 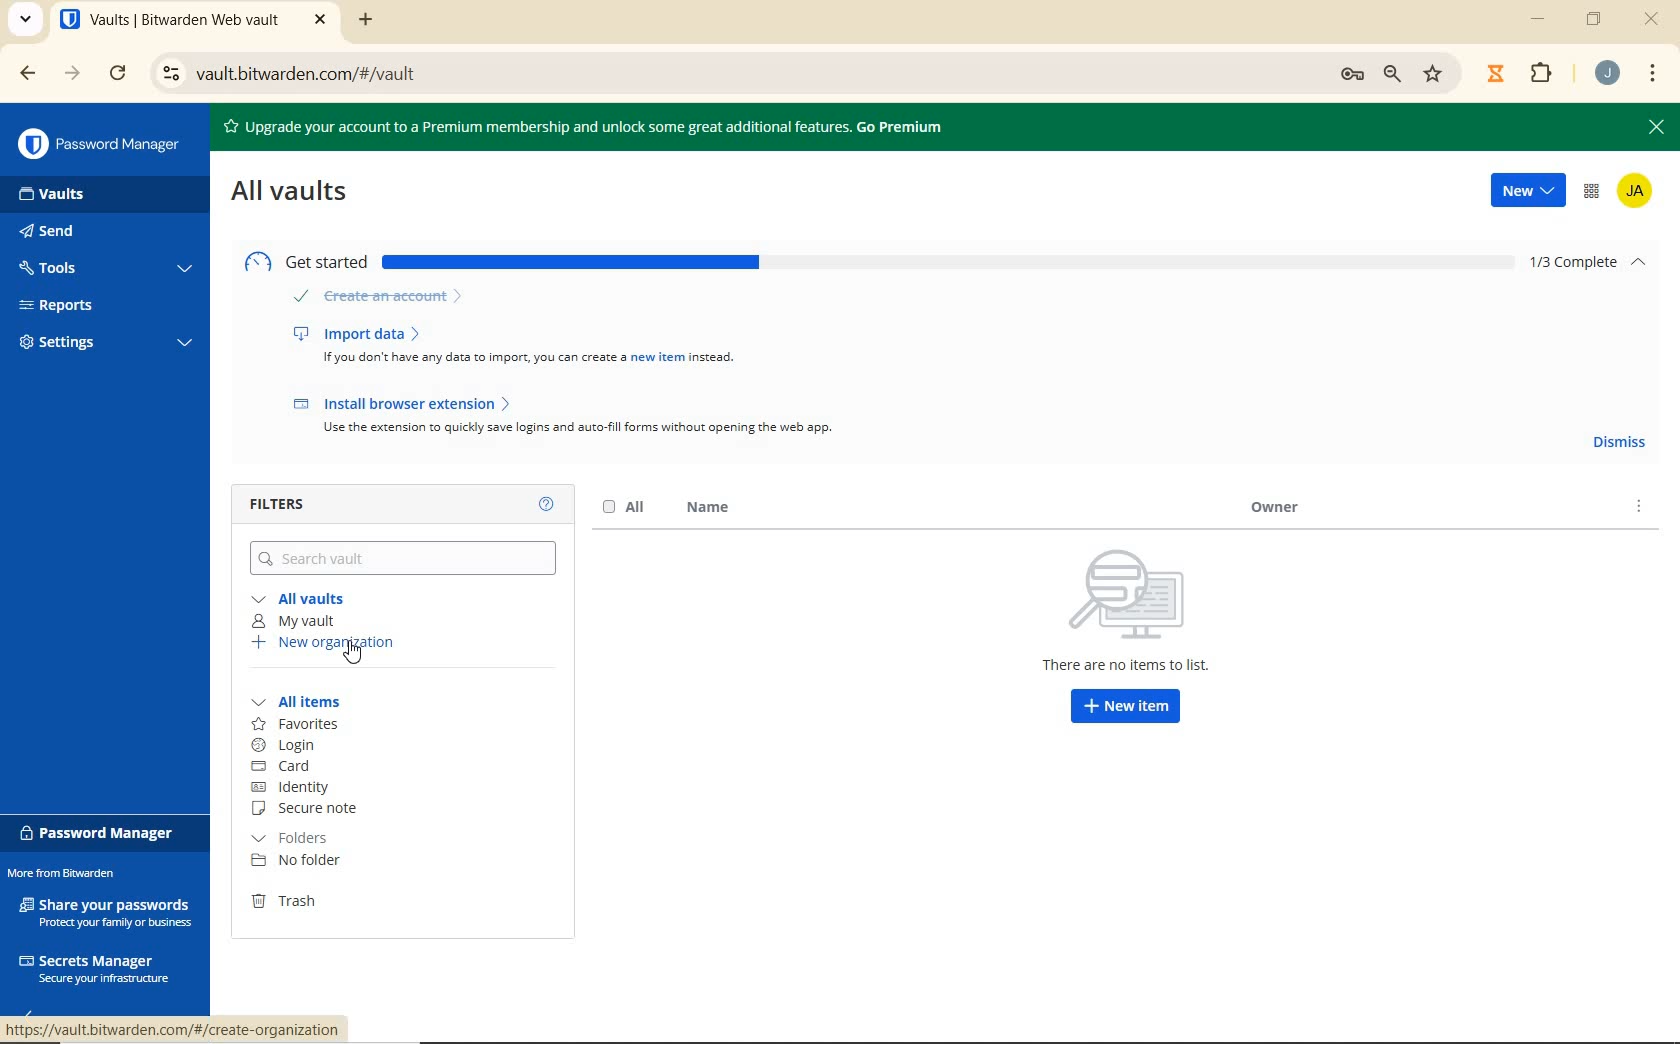 What do you see at coordinates (405, 556) in the screenshot?
I see `search vault` at bounding box center [405, 556].